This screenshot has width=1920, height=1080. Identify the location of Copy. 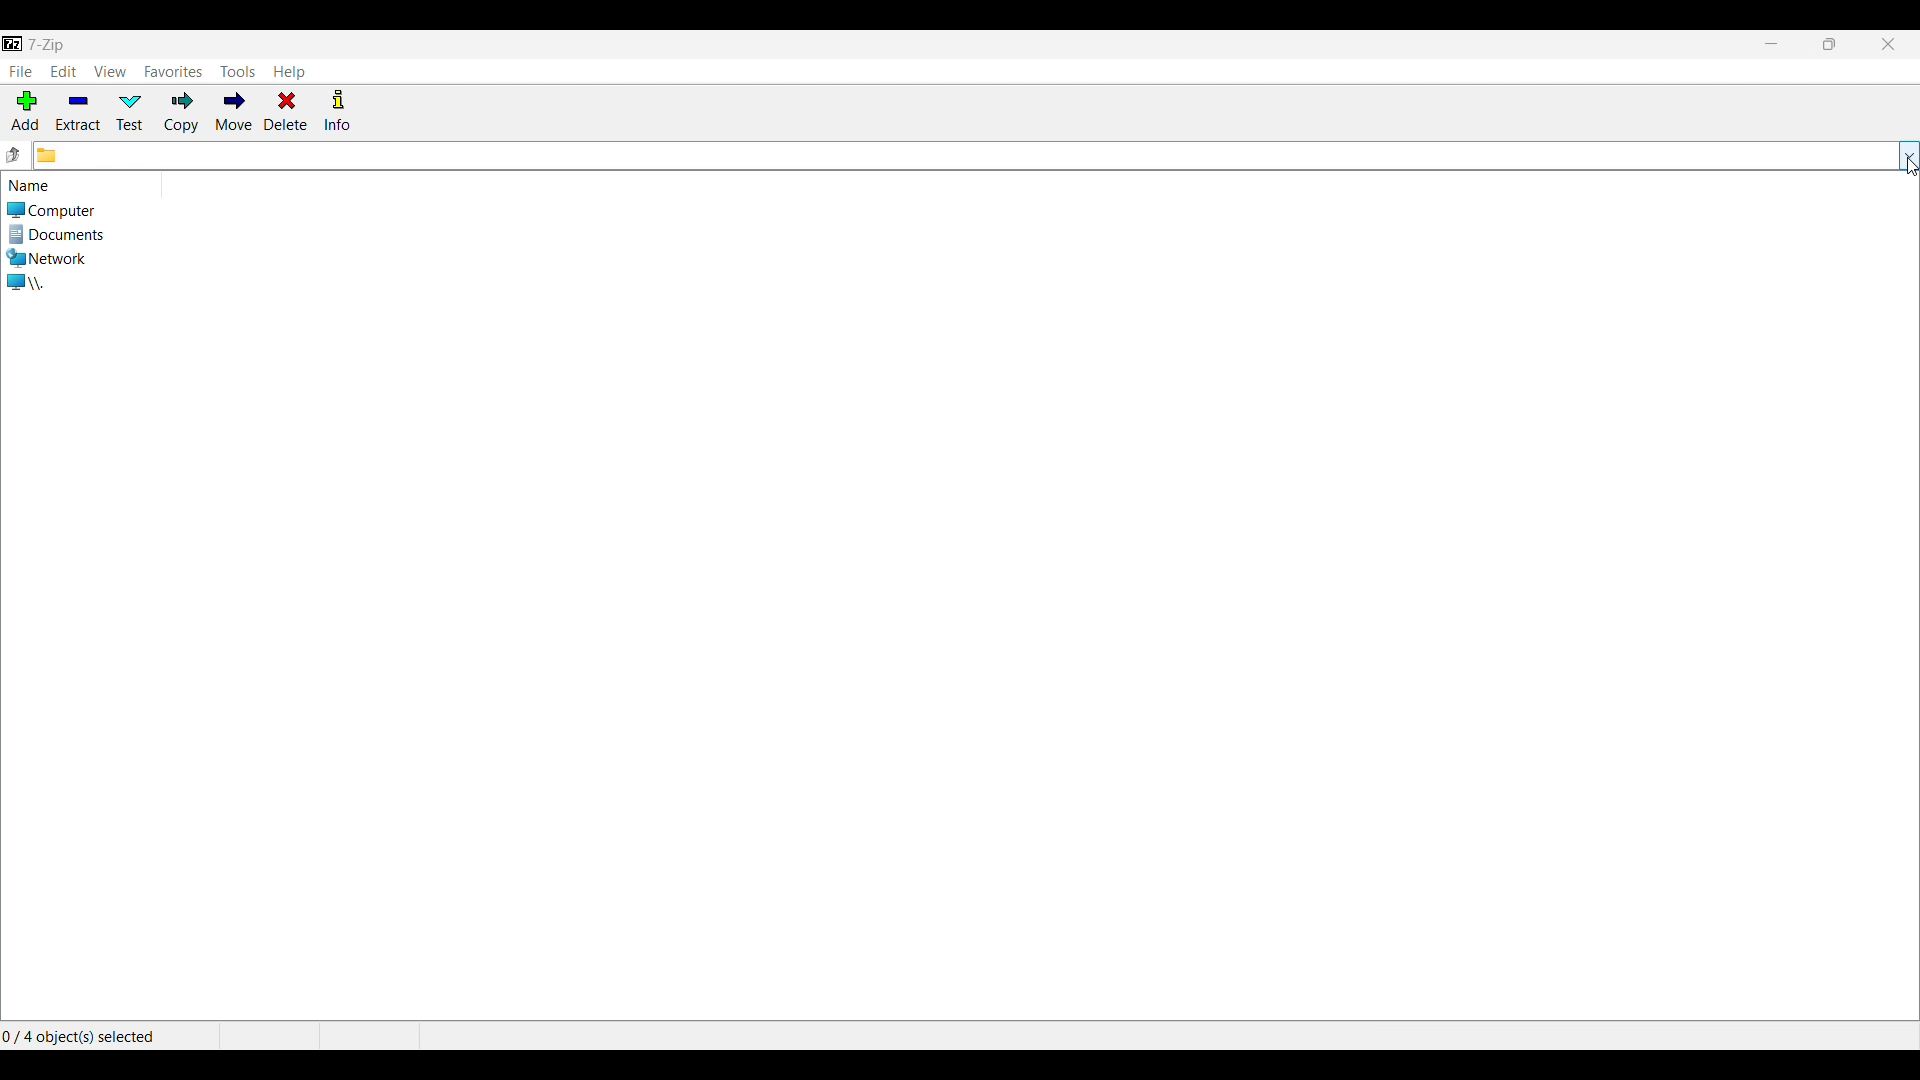
(181, 112).